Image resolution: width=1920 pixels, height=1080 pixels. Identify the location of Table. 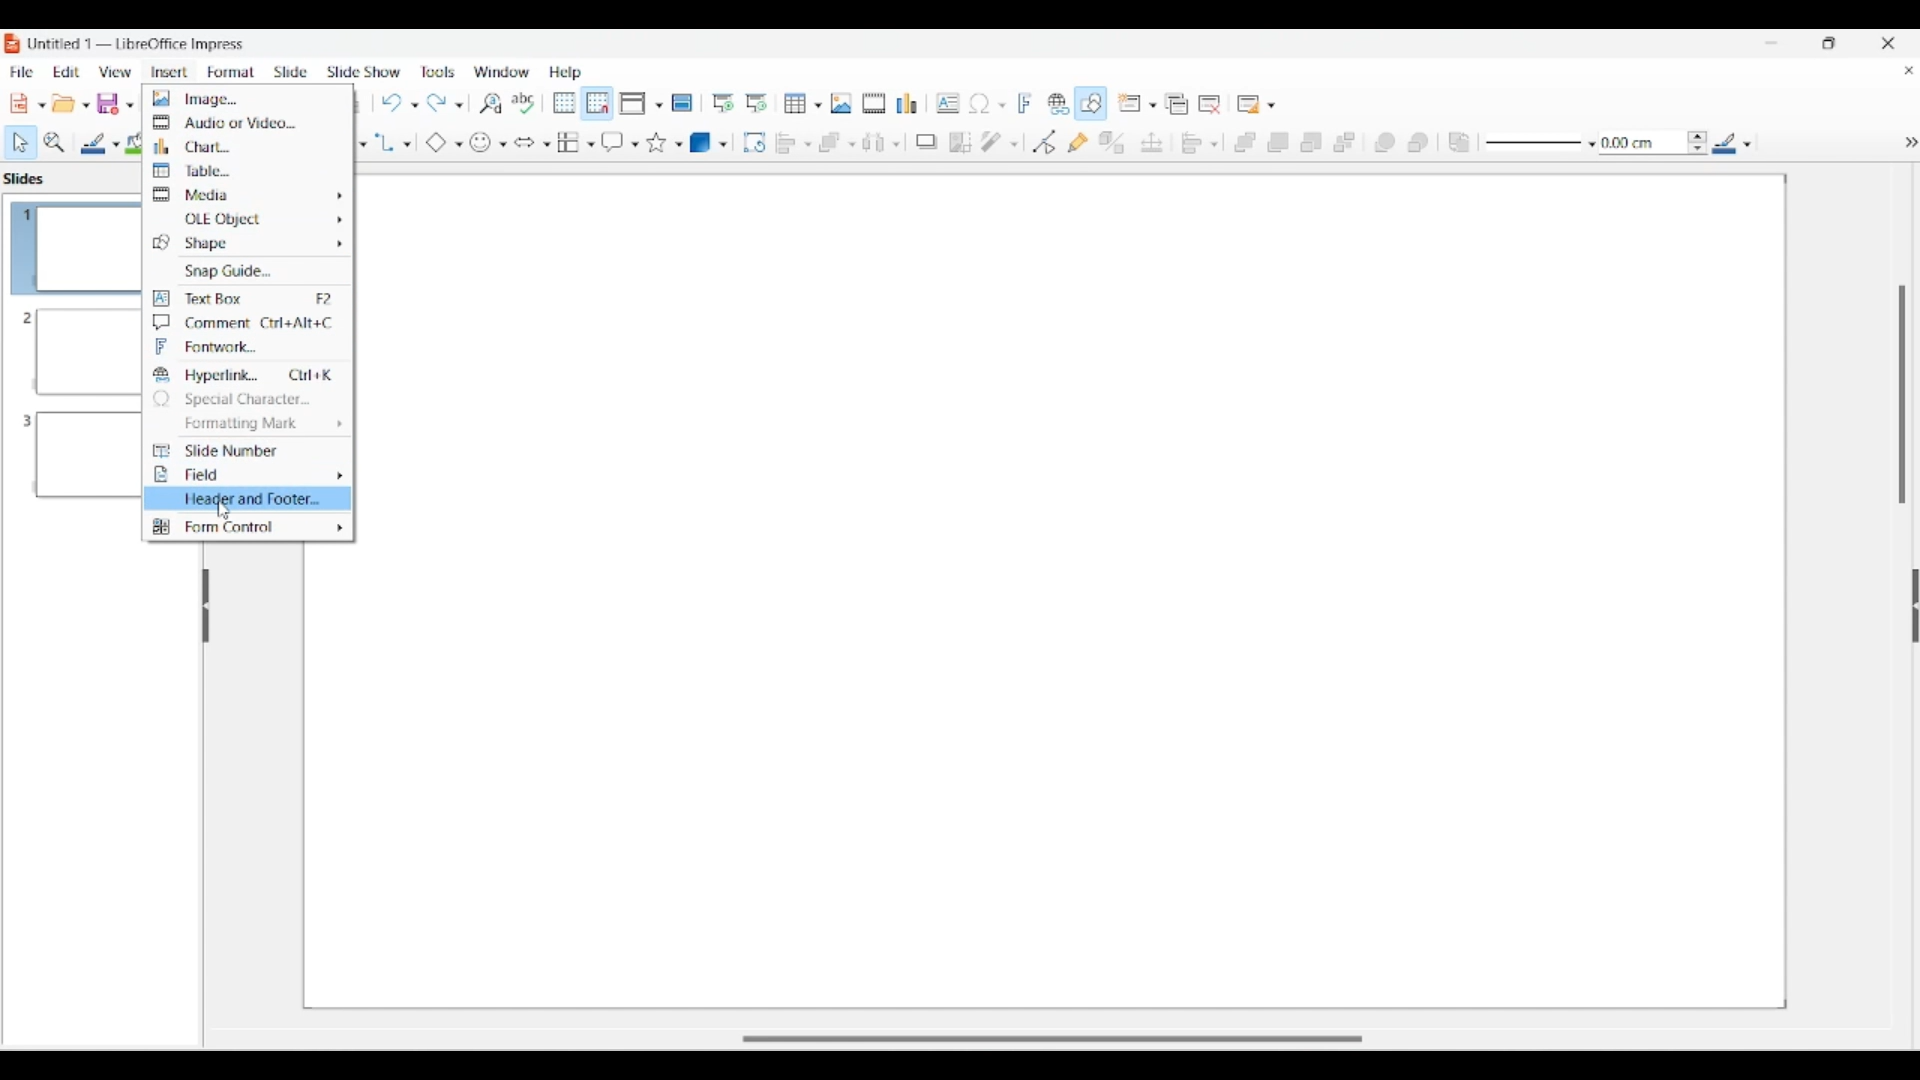
(247, 170).